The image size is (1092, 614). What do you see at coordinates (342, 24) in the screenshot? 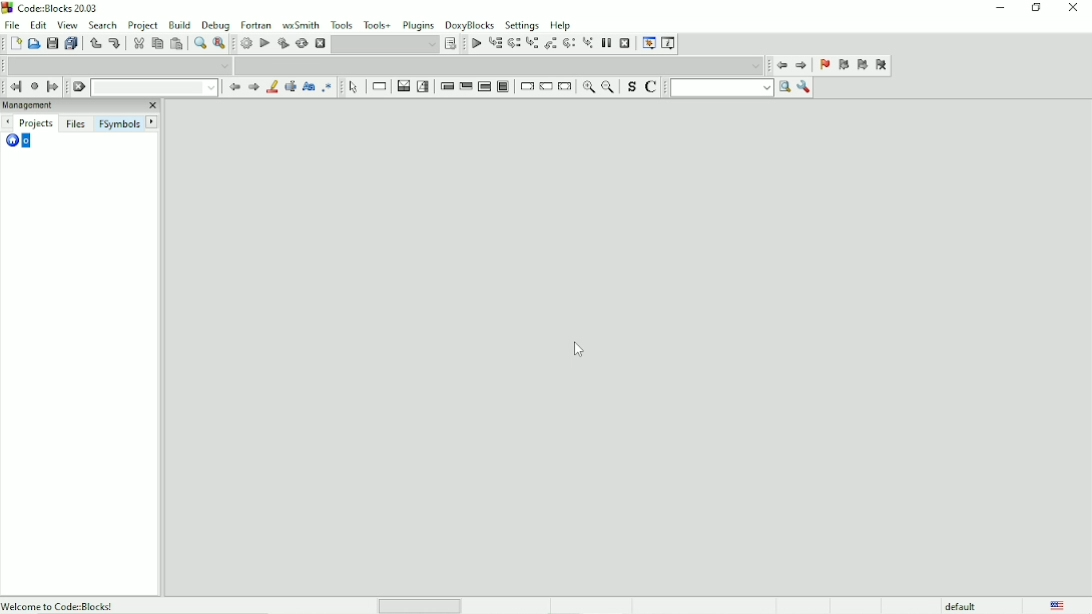
I see `Tools` at bounding box center [342, 24].